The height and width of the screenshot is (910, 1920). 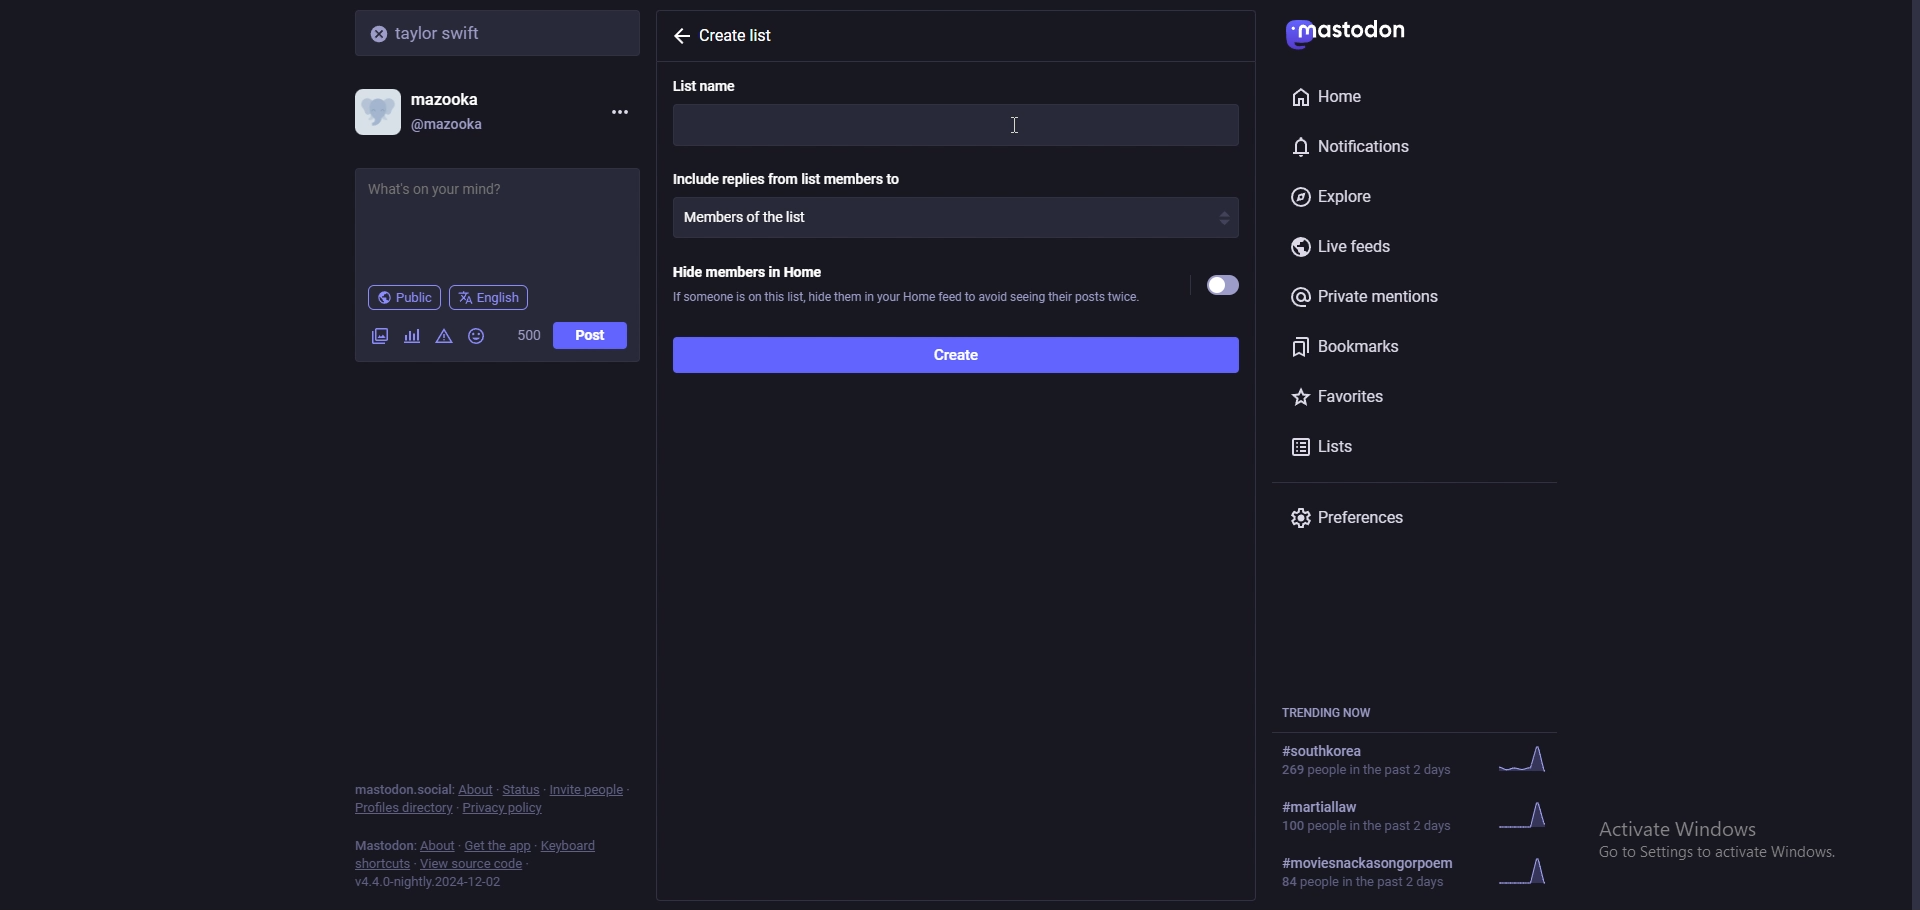 What do you see at coordinates (427, 882) in the screenshot?
I see `version` at bounding box center [427, 882].